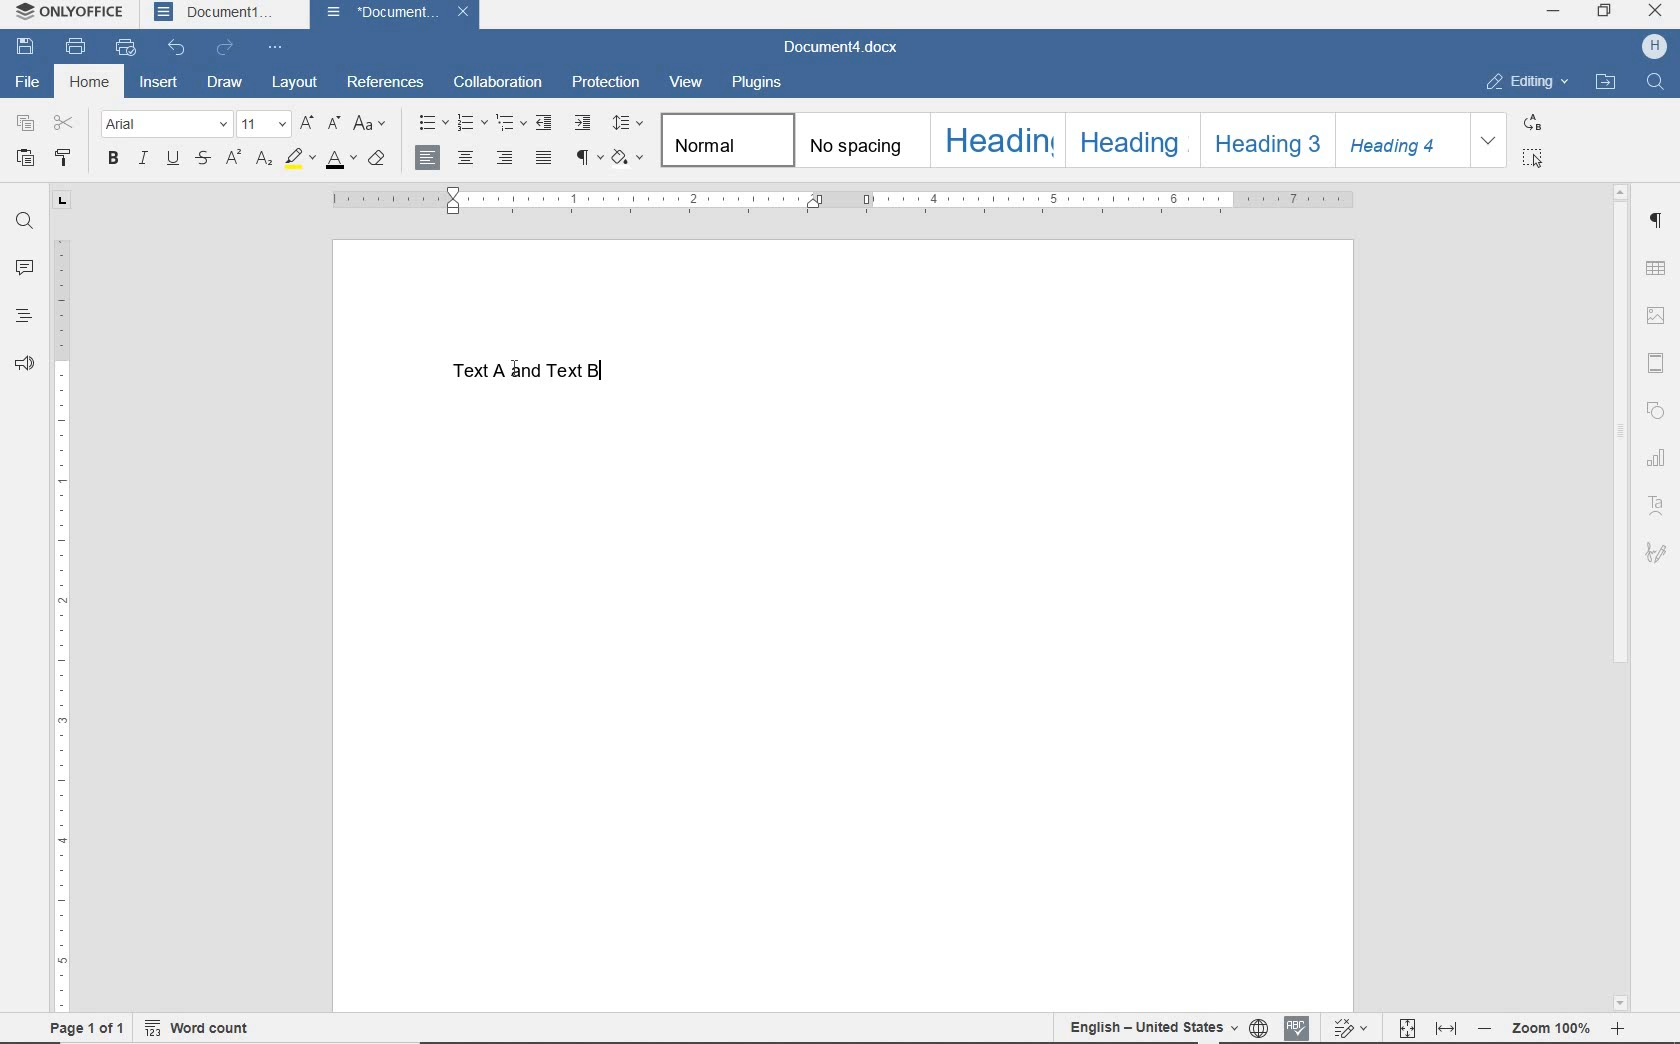 The height and width of the screenshot is (1044, 1680). What do you see at coordinates (605, 82) in the screenshot?
I see `PROTECTION` at bounding box center [605, 82].